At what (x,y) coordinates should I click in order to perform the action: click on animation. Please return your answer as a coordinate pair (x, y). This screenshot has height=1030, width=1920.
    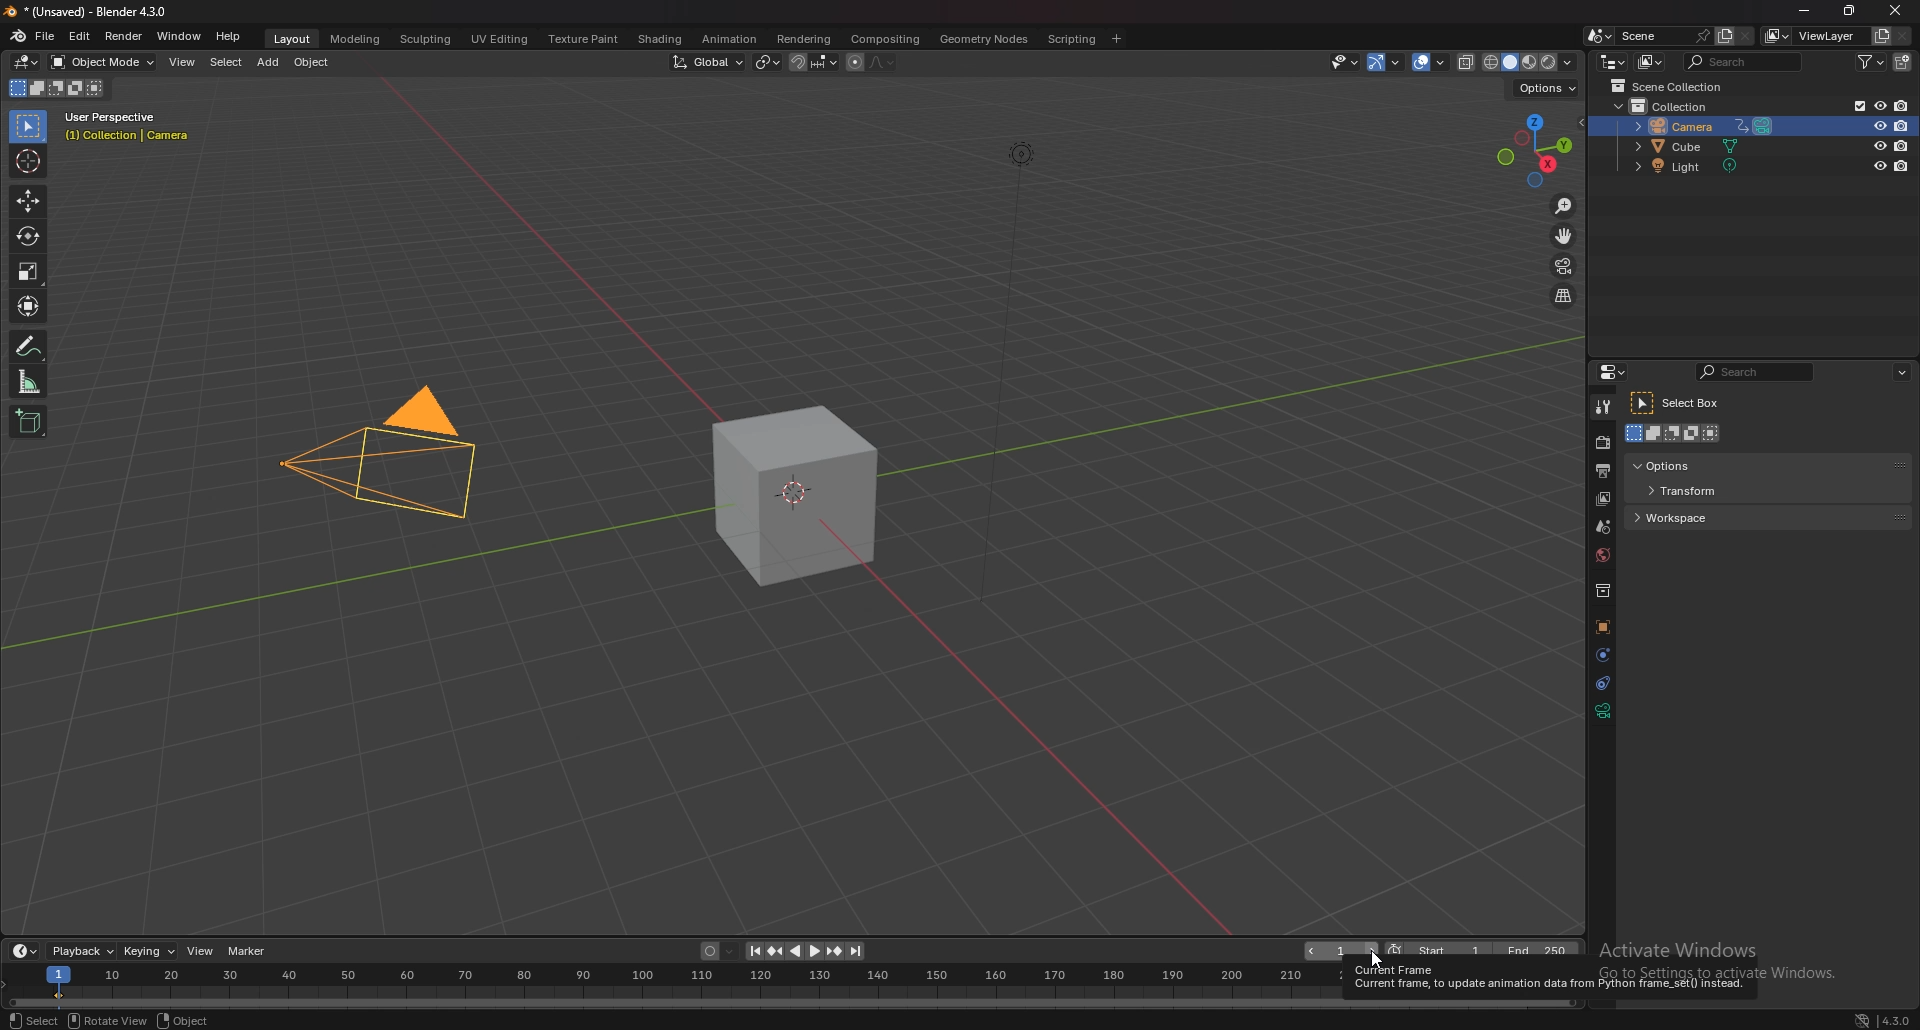
    Looking at the image, I should click on (727, 38).